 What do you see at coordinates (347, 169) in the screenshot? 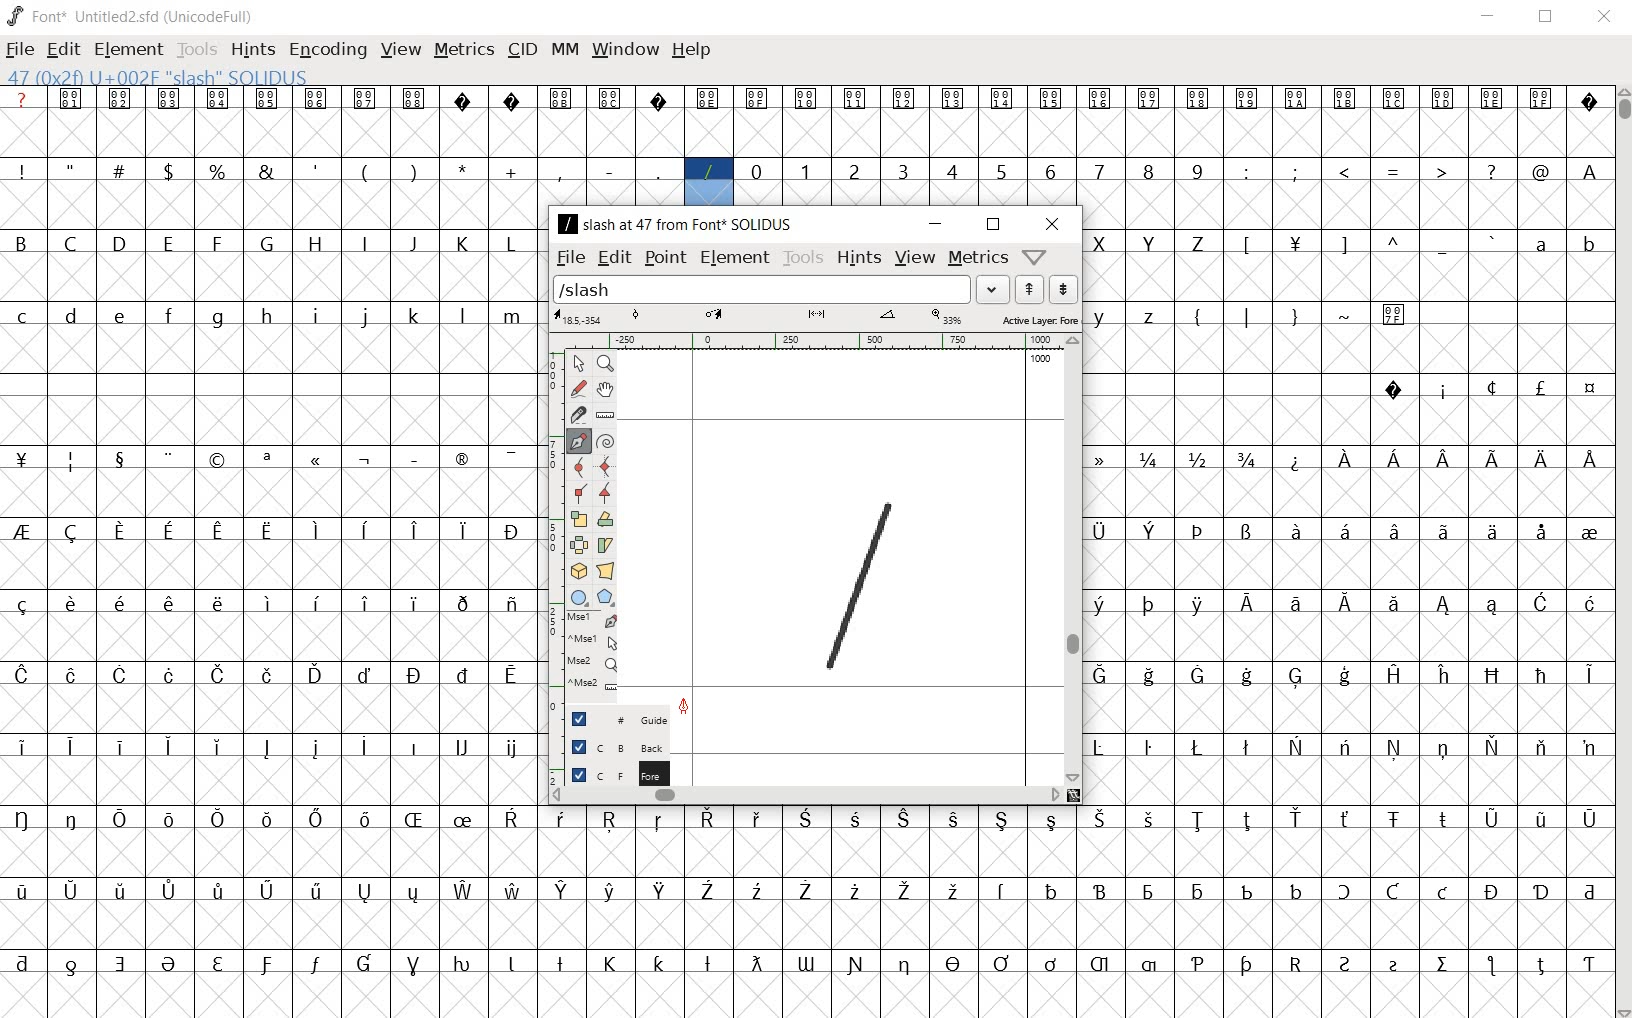
I see `symbols` at bounding box center [347, 169].